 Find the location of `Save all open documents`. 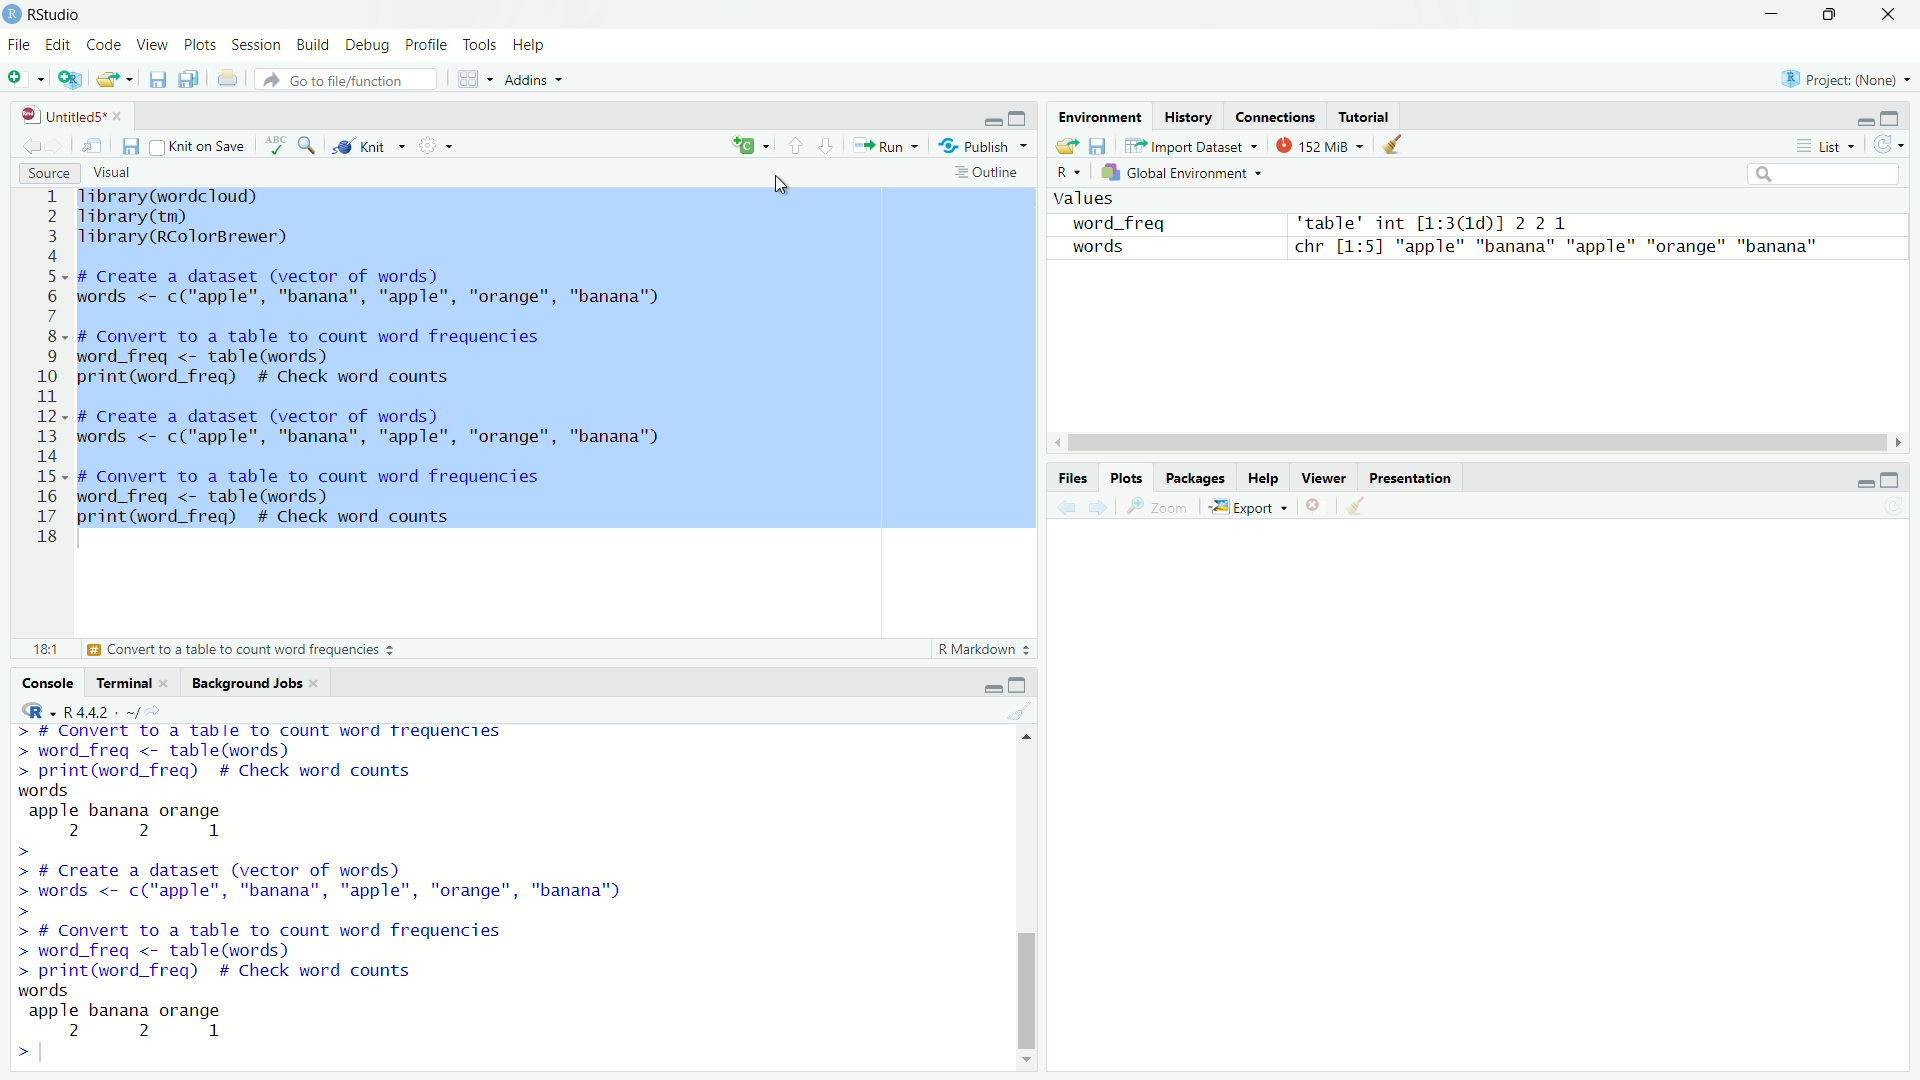

Save all open documents is located at coordinates (190, 80).